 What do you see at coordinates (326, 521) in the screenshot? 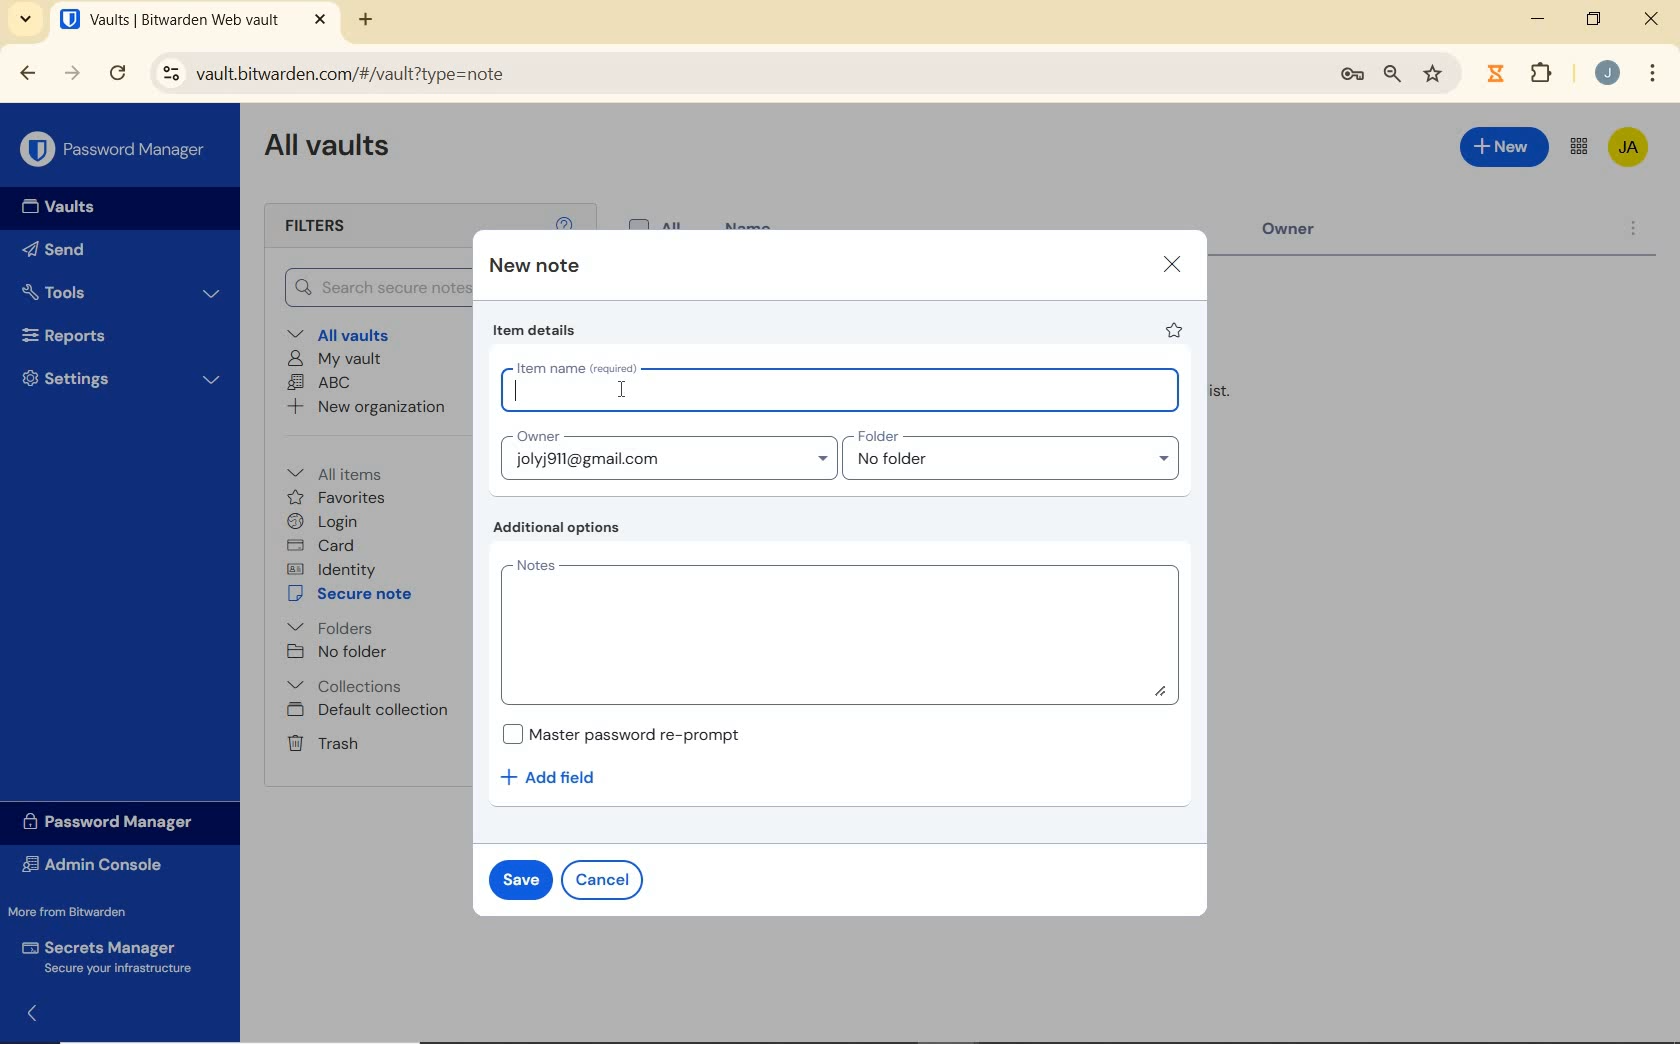
I see `login` at bounding box center [326, 521].